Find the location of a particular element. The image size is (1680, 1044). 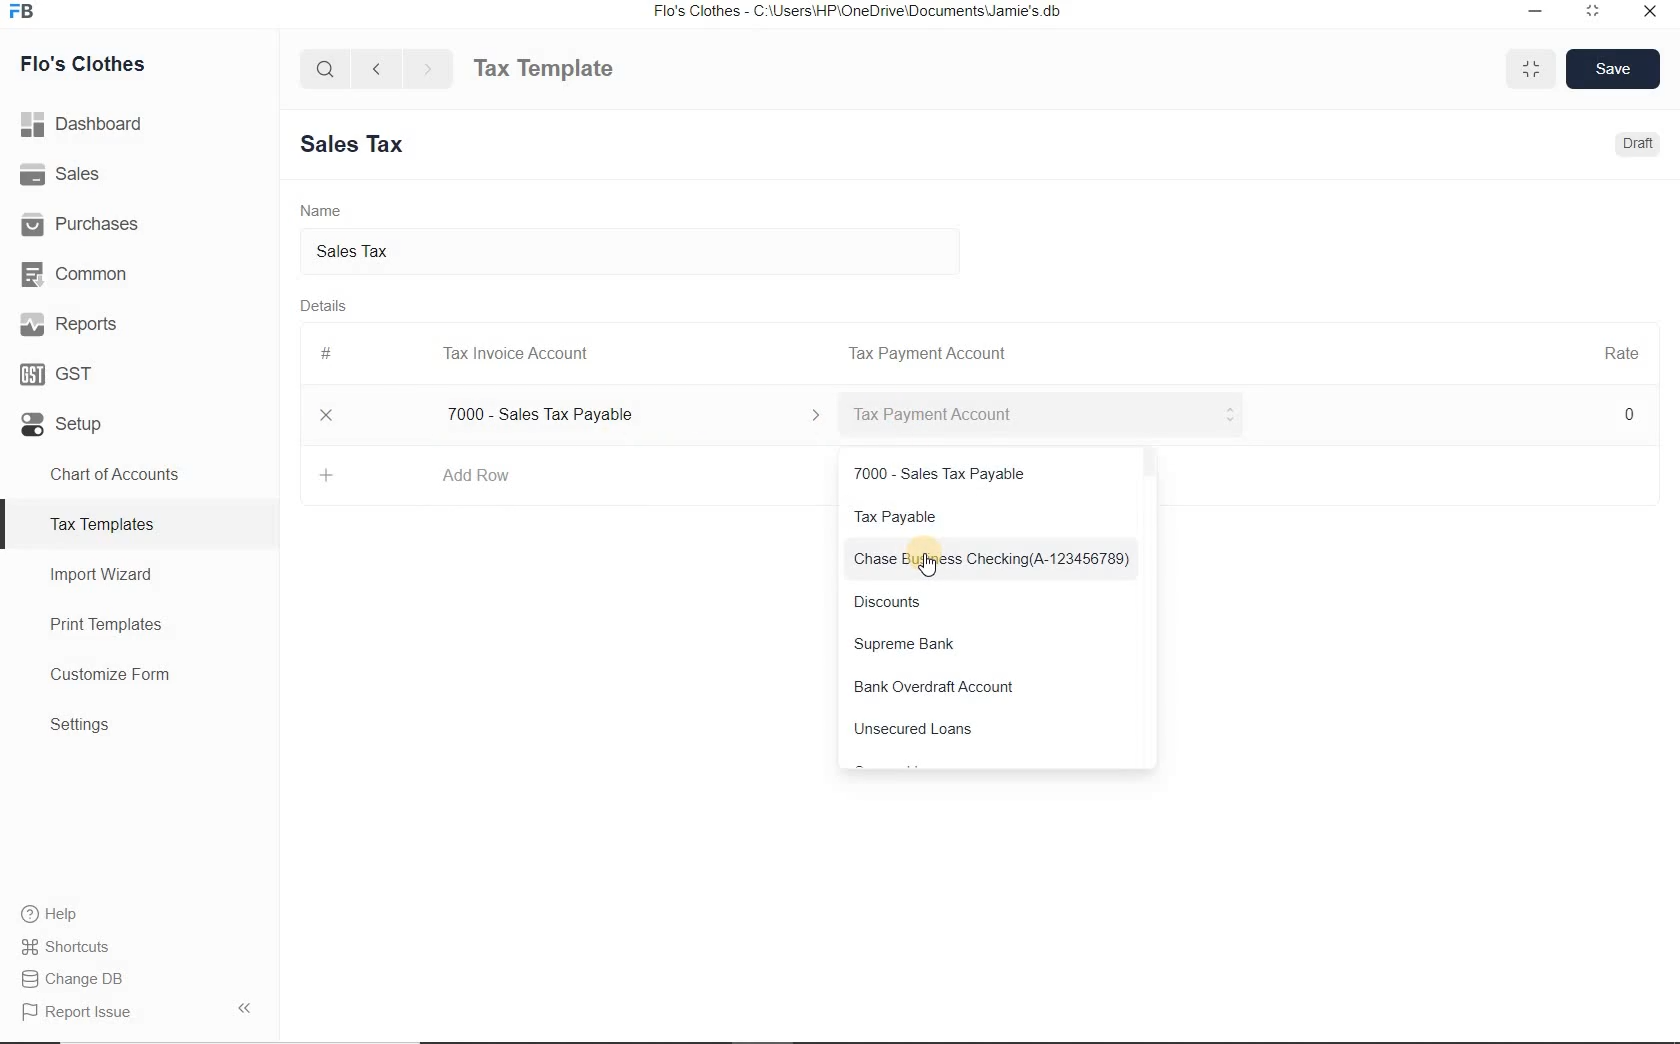

Chase Business Checking(A-123456789) is located at coordinates (996, 559).